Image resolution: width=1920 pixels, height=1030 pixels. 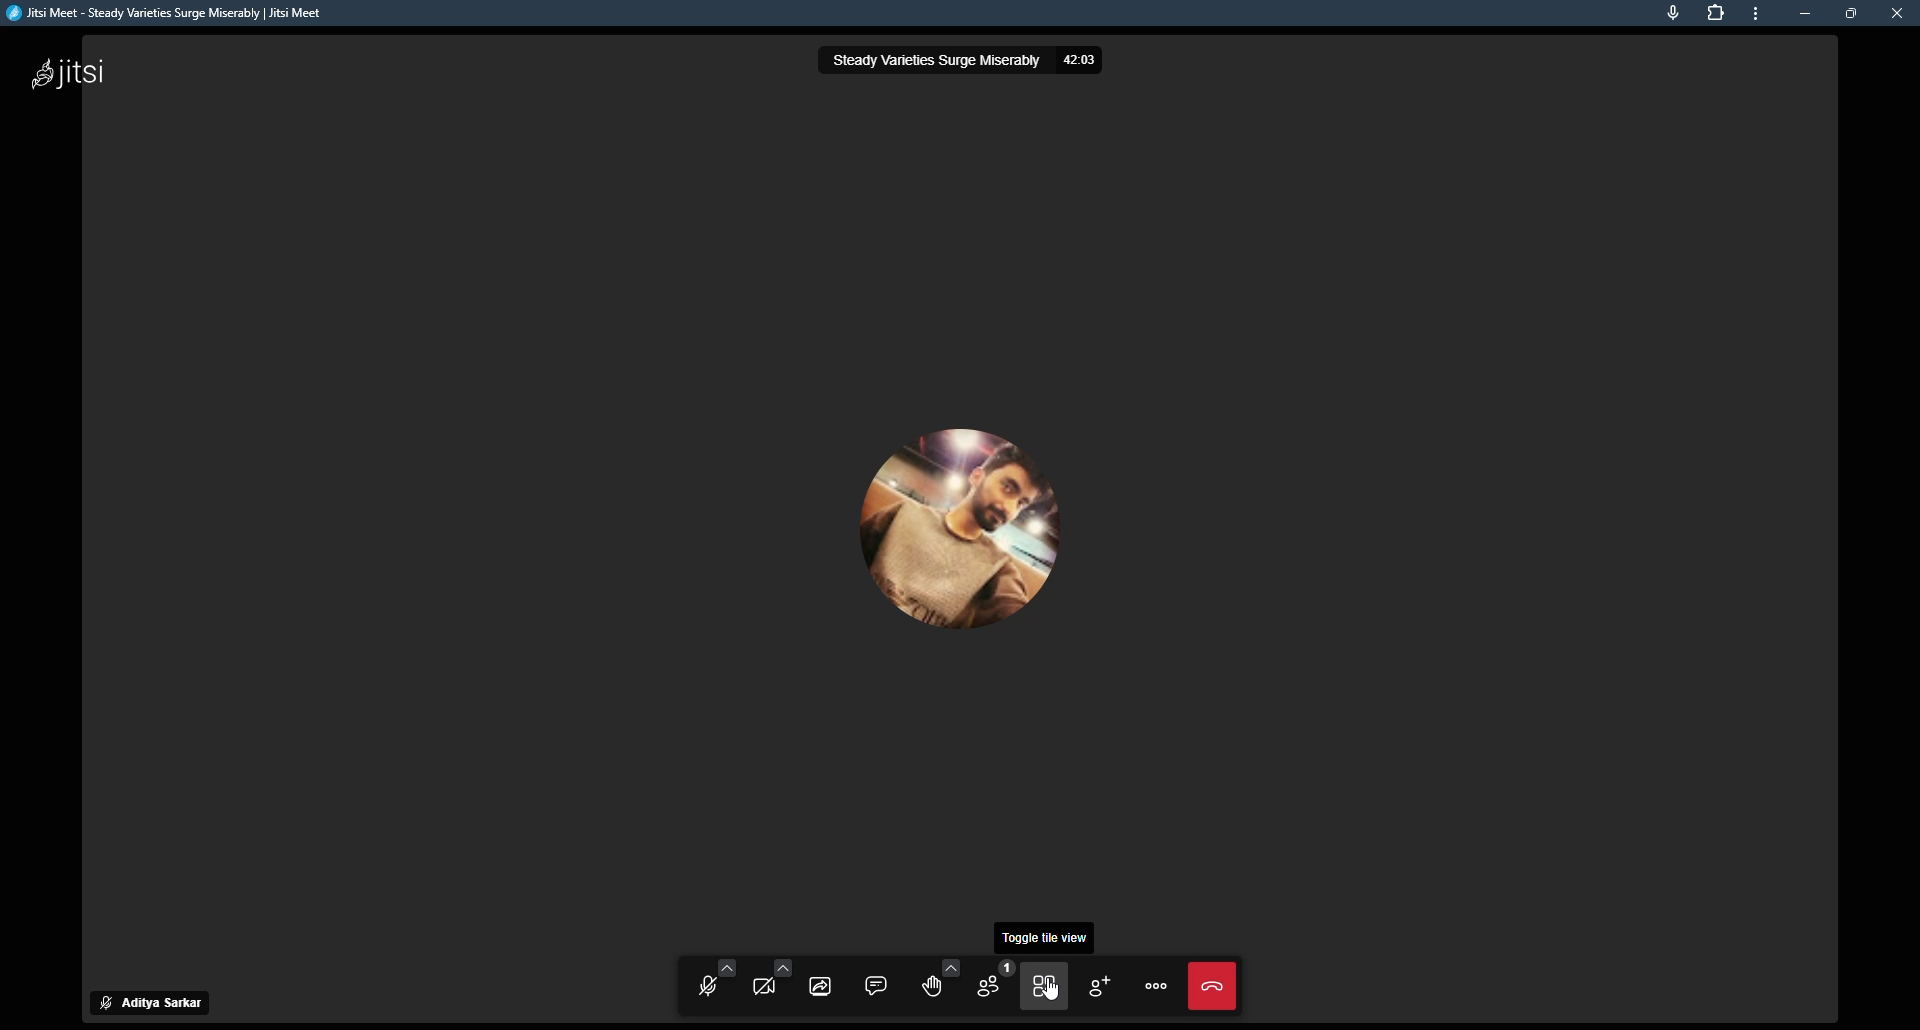 What do you see at coordinates (173, 1003) in the screenshot?
I see `profile` at bounding box center [173, 1003].